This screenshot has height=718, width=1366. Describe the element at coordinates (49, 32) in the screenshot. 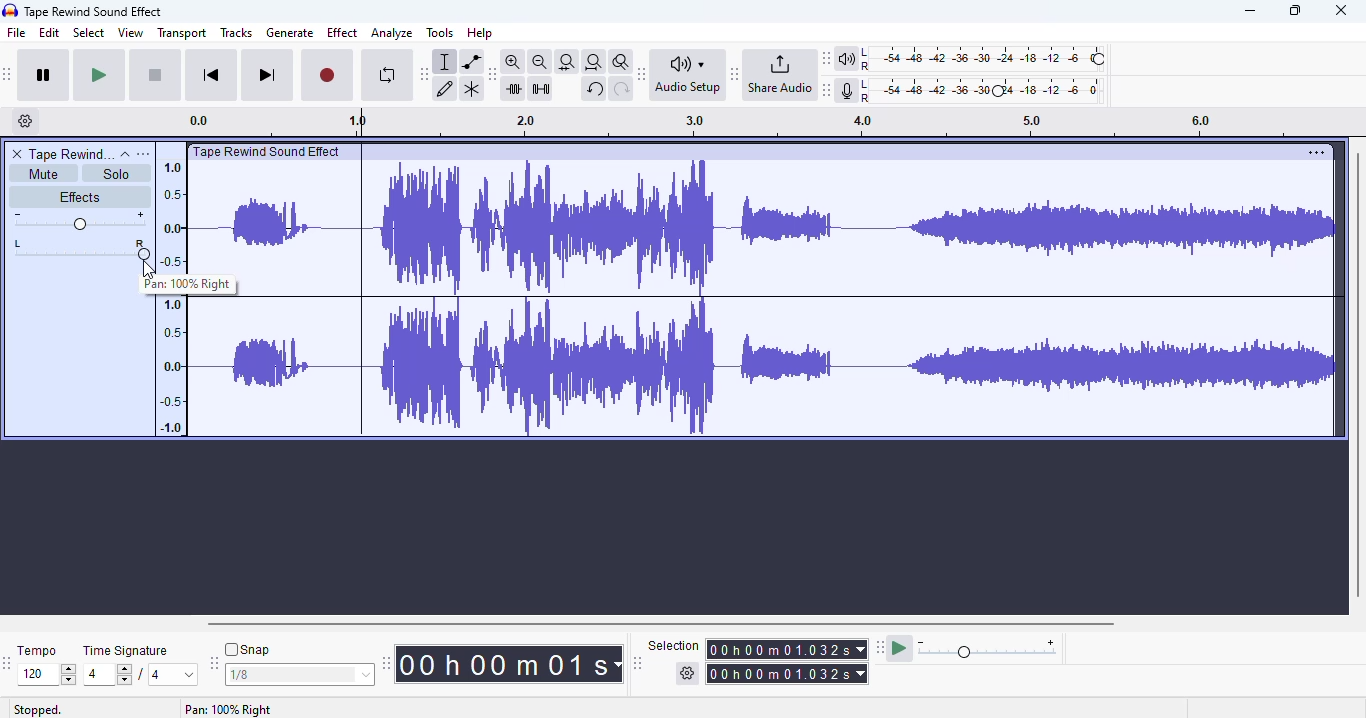

I see `edit` at that location.